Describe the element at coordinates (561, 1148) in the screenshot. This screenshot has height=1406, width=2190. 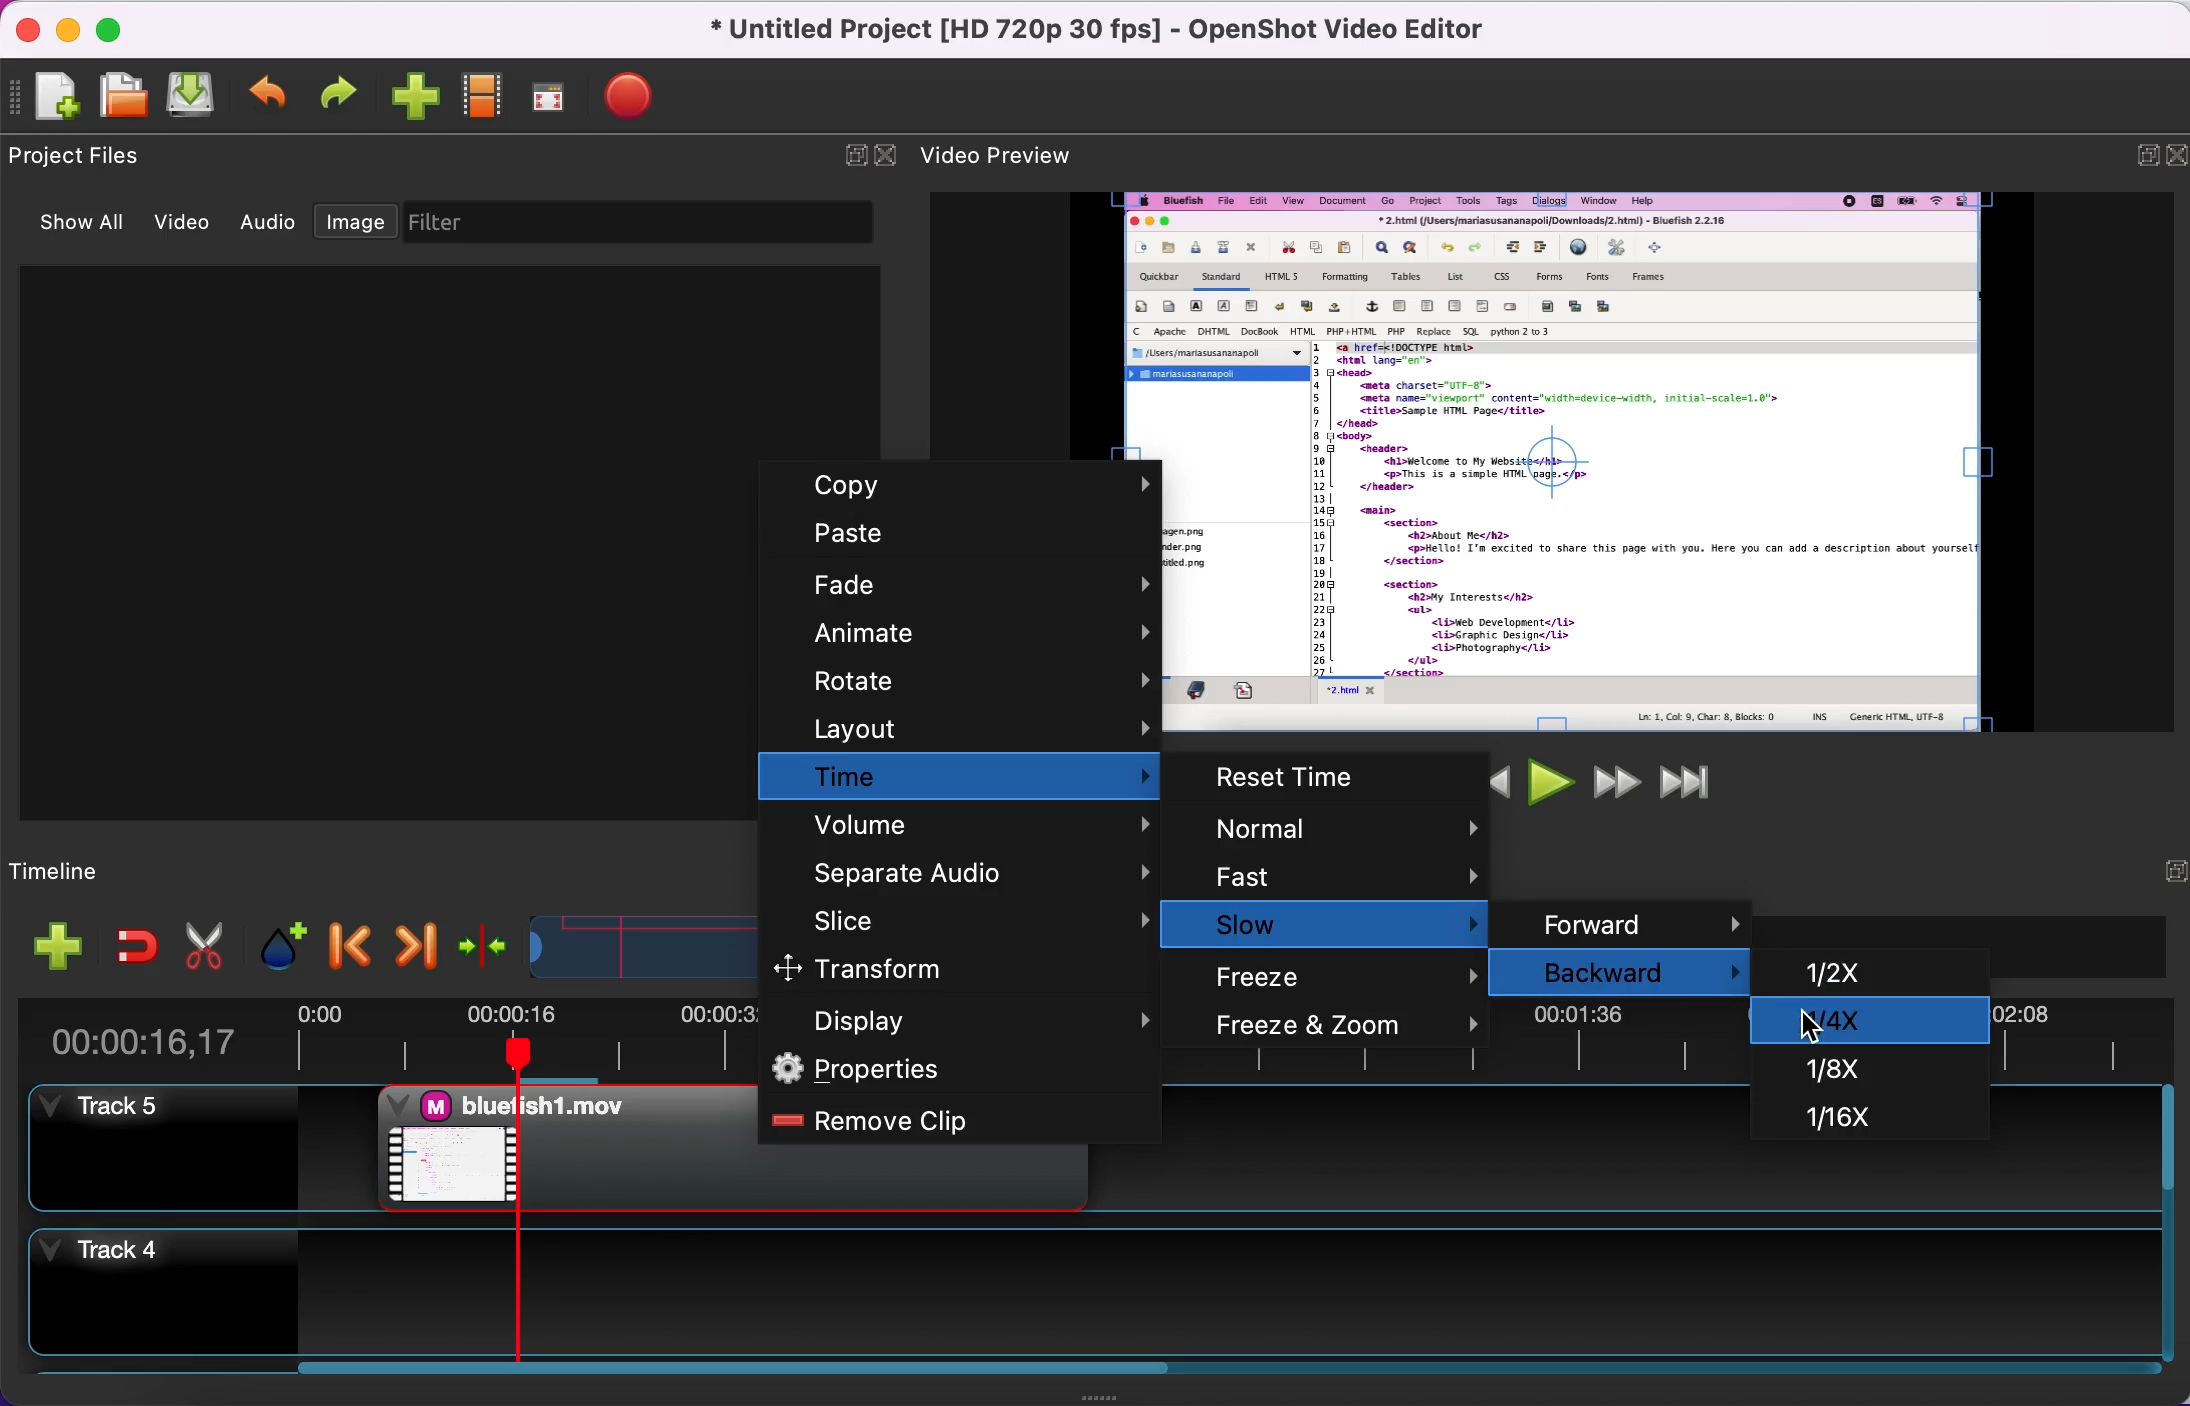
I see `video clip` at that location.